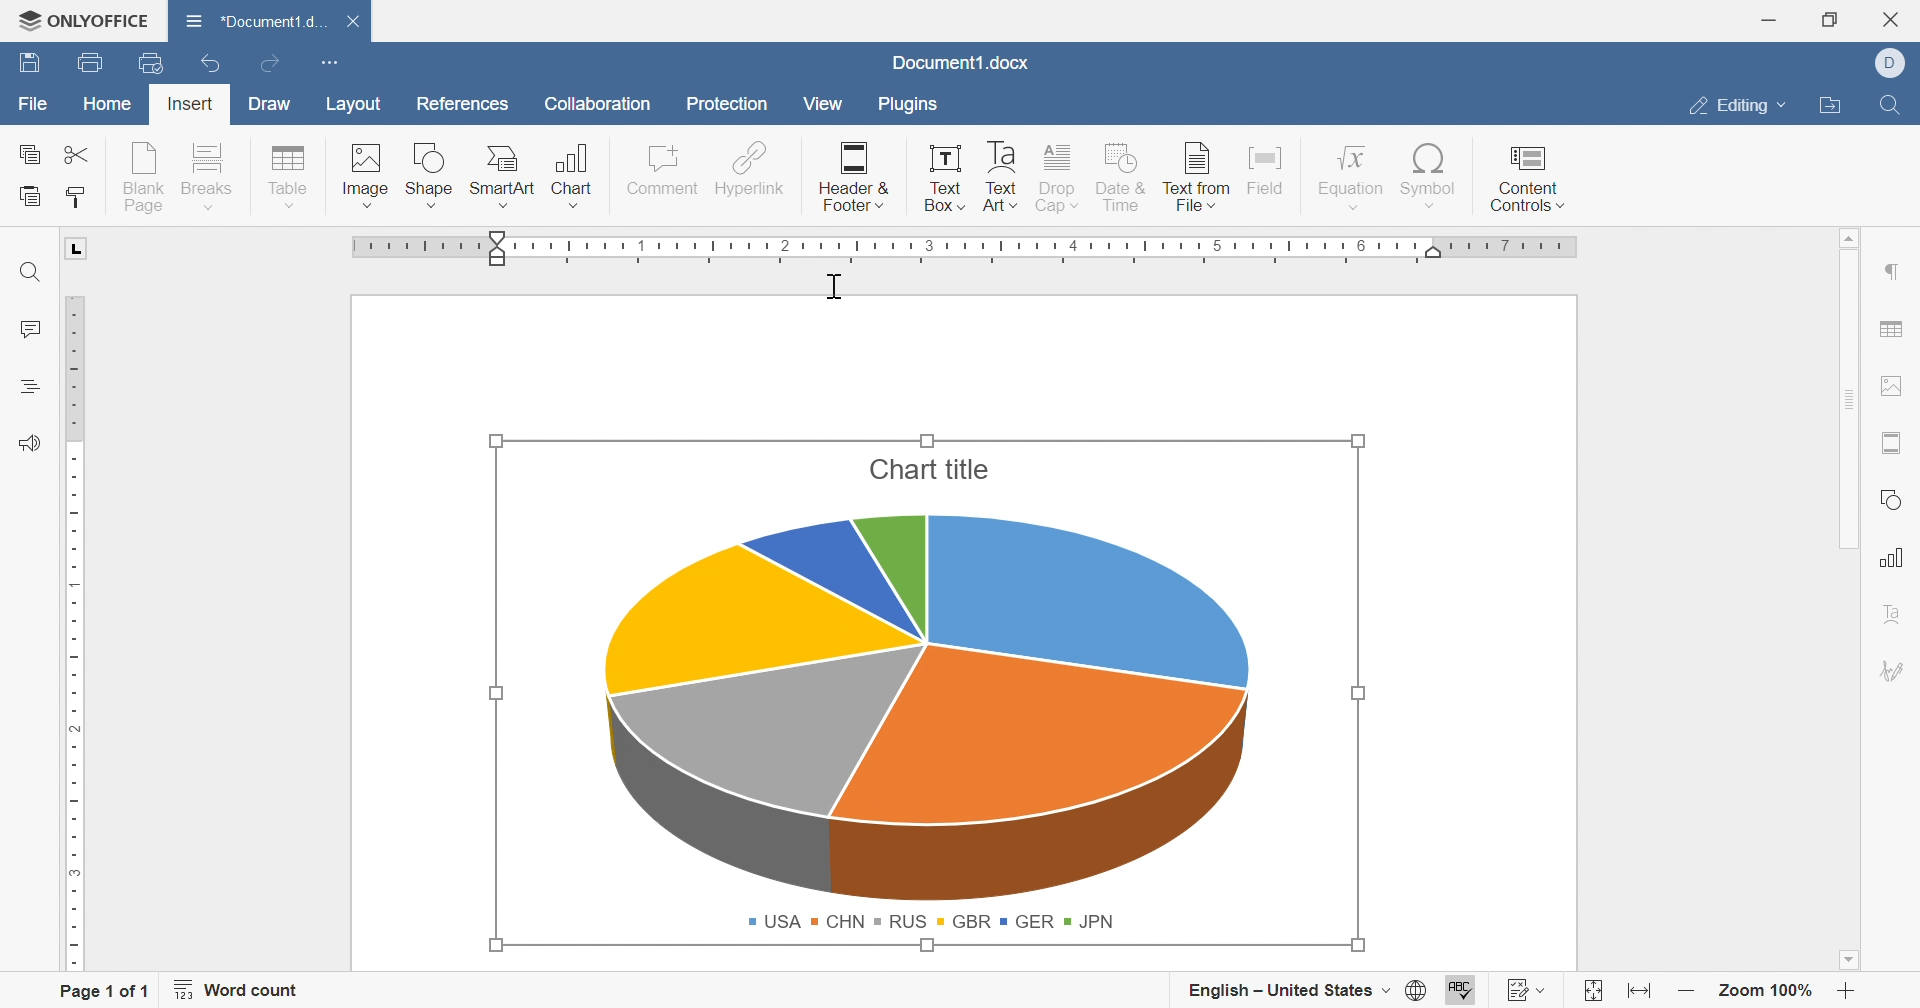 This screenshot has width=1920, height=1008. Describe the element at coordinates (366, 172) in the screenshot. I see `Image` at that location.